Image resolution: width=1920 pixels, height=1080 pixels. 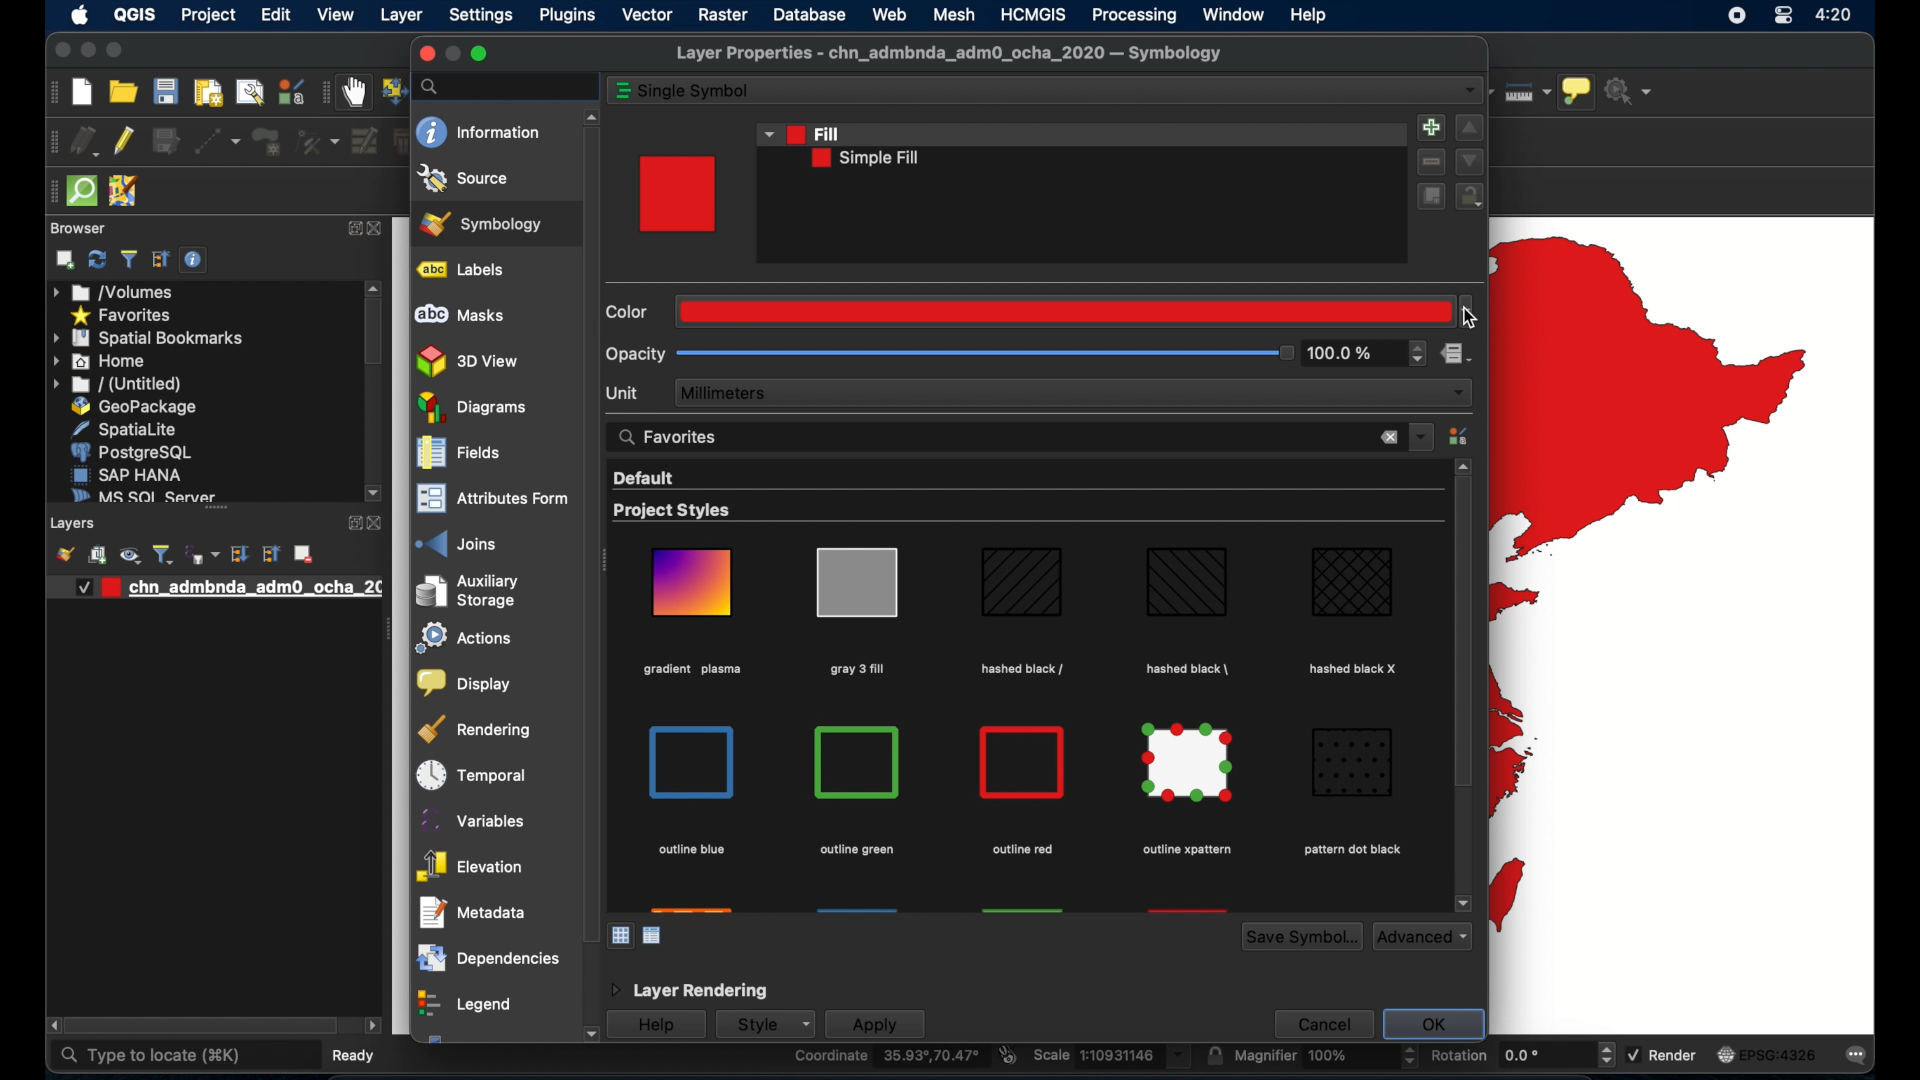 What do you see at coordinates (78, 15) in the screenshot?
I see `apple icon` at bounding box center [78, 15].